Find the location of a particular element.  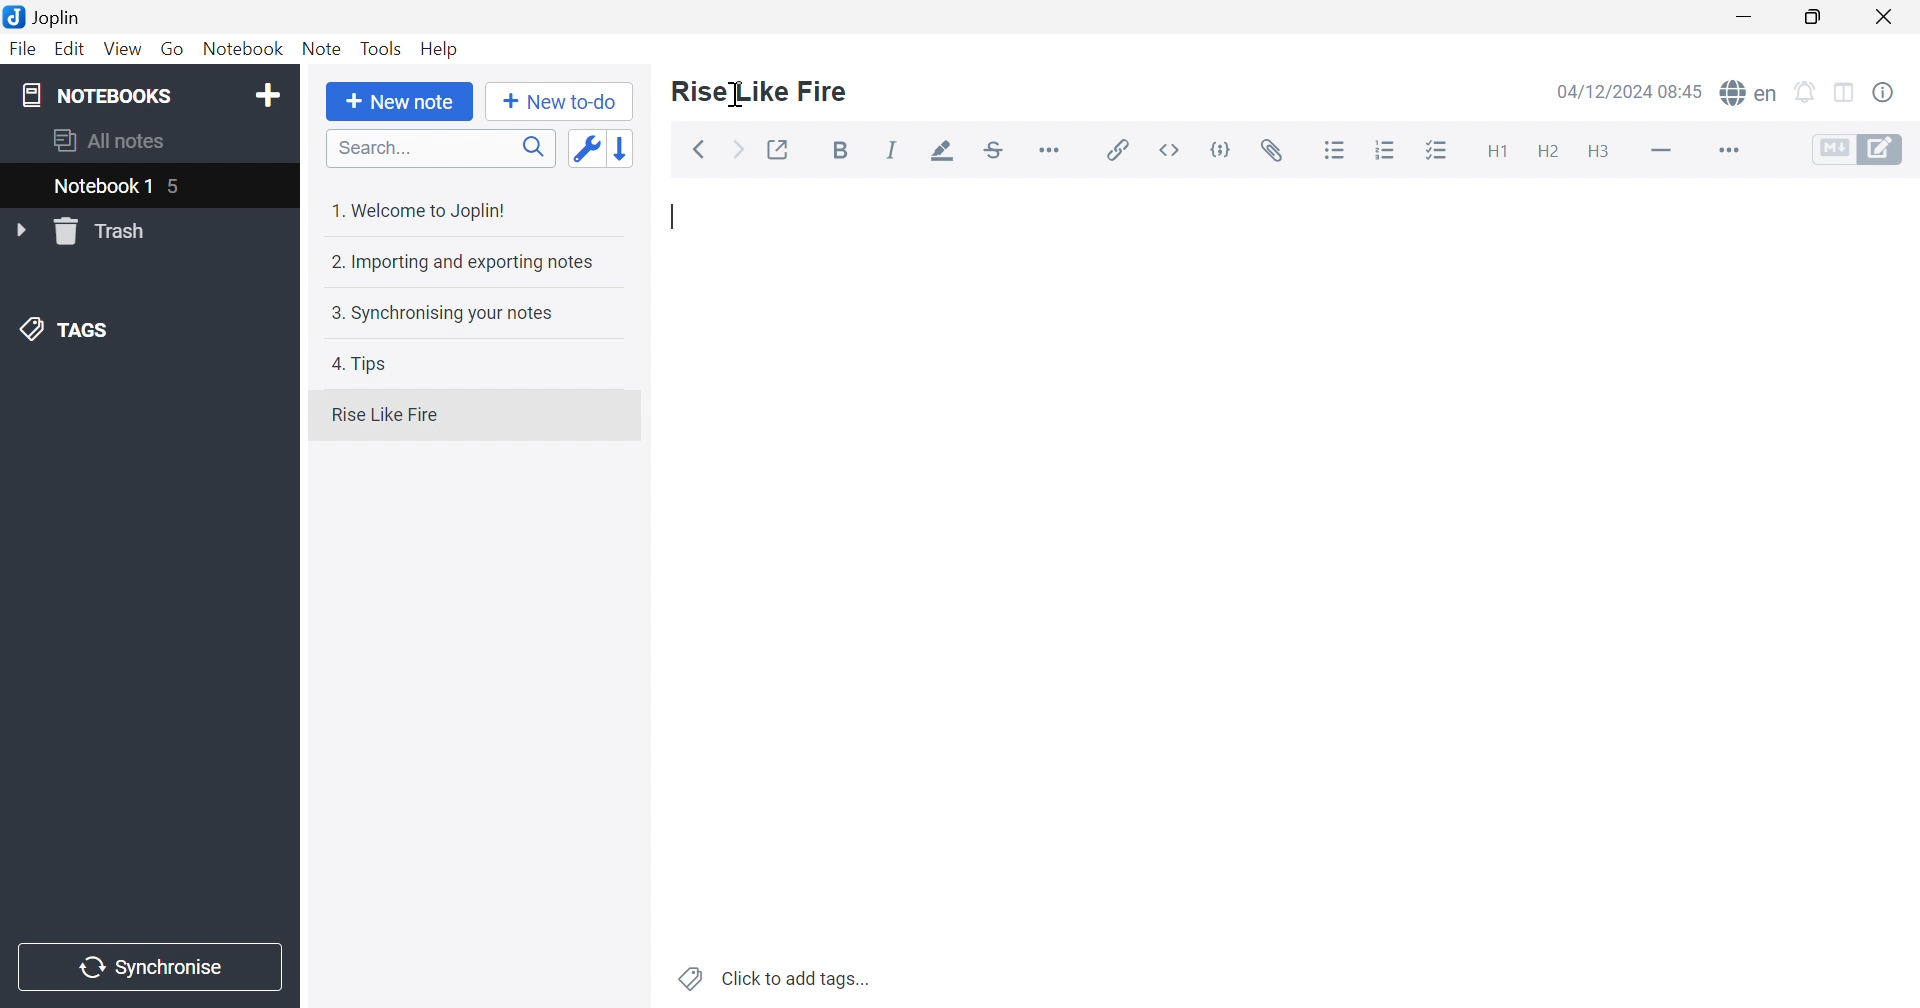

Strikethrough is located at coordinates (993, 150).